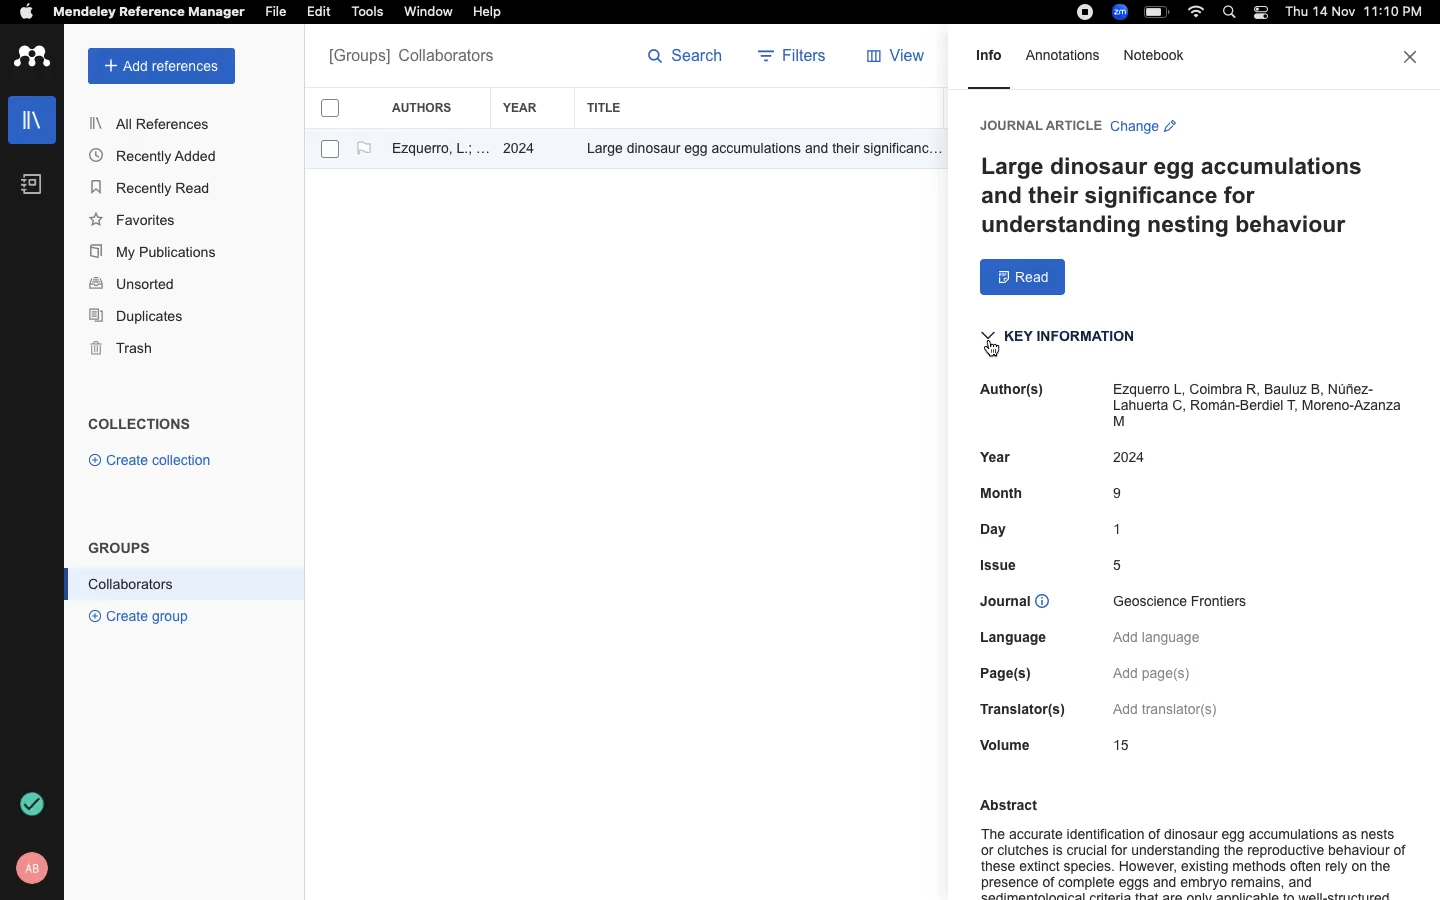 The image size is (1440, 900). I want to click on wifi, so click(1199, 12).